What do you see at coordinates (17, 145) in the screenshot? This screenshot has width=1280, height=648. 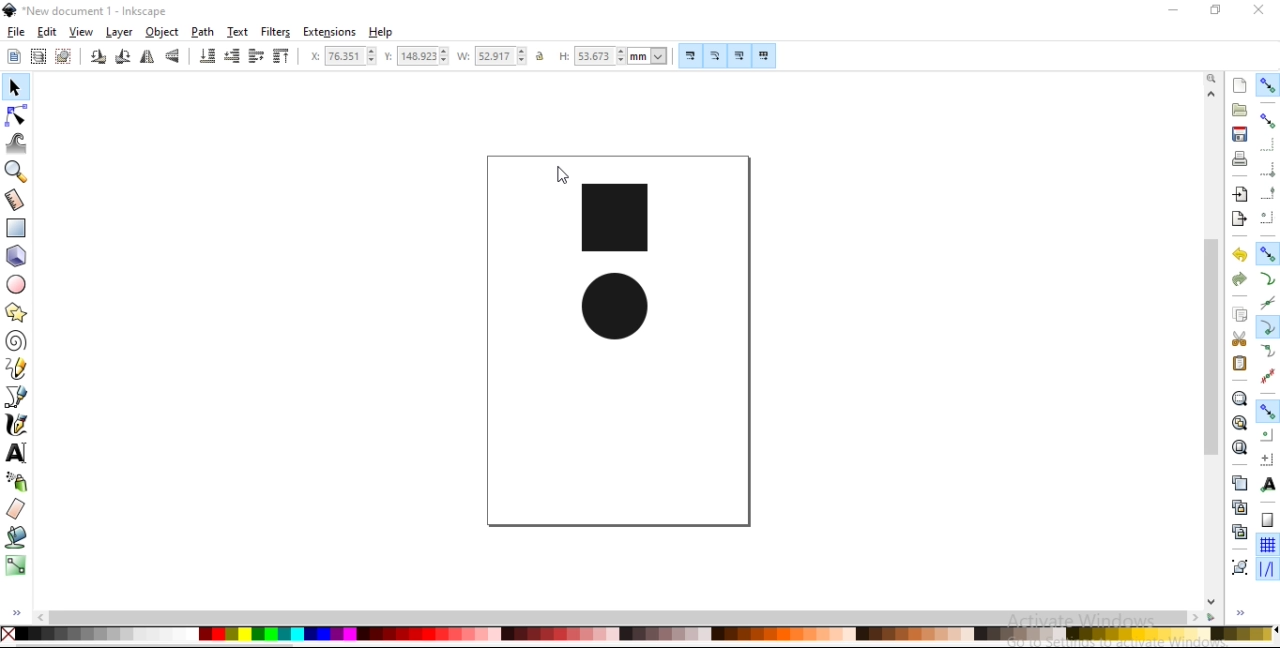 I see `tweak objects by sculpting or painting` at bounding box center [17, 145].